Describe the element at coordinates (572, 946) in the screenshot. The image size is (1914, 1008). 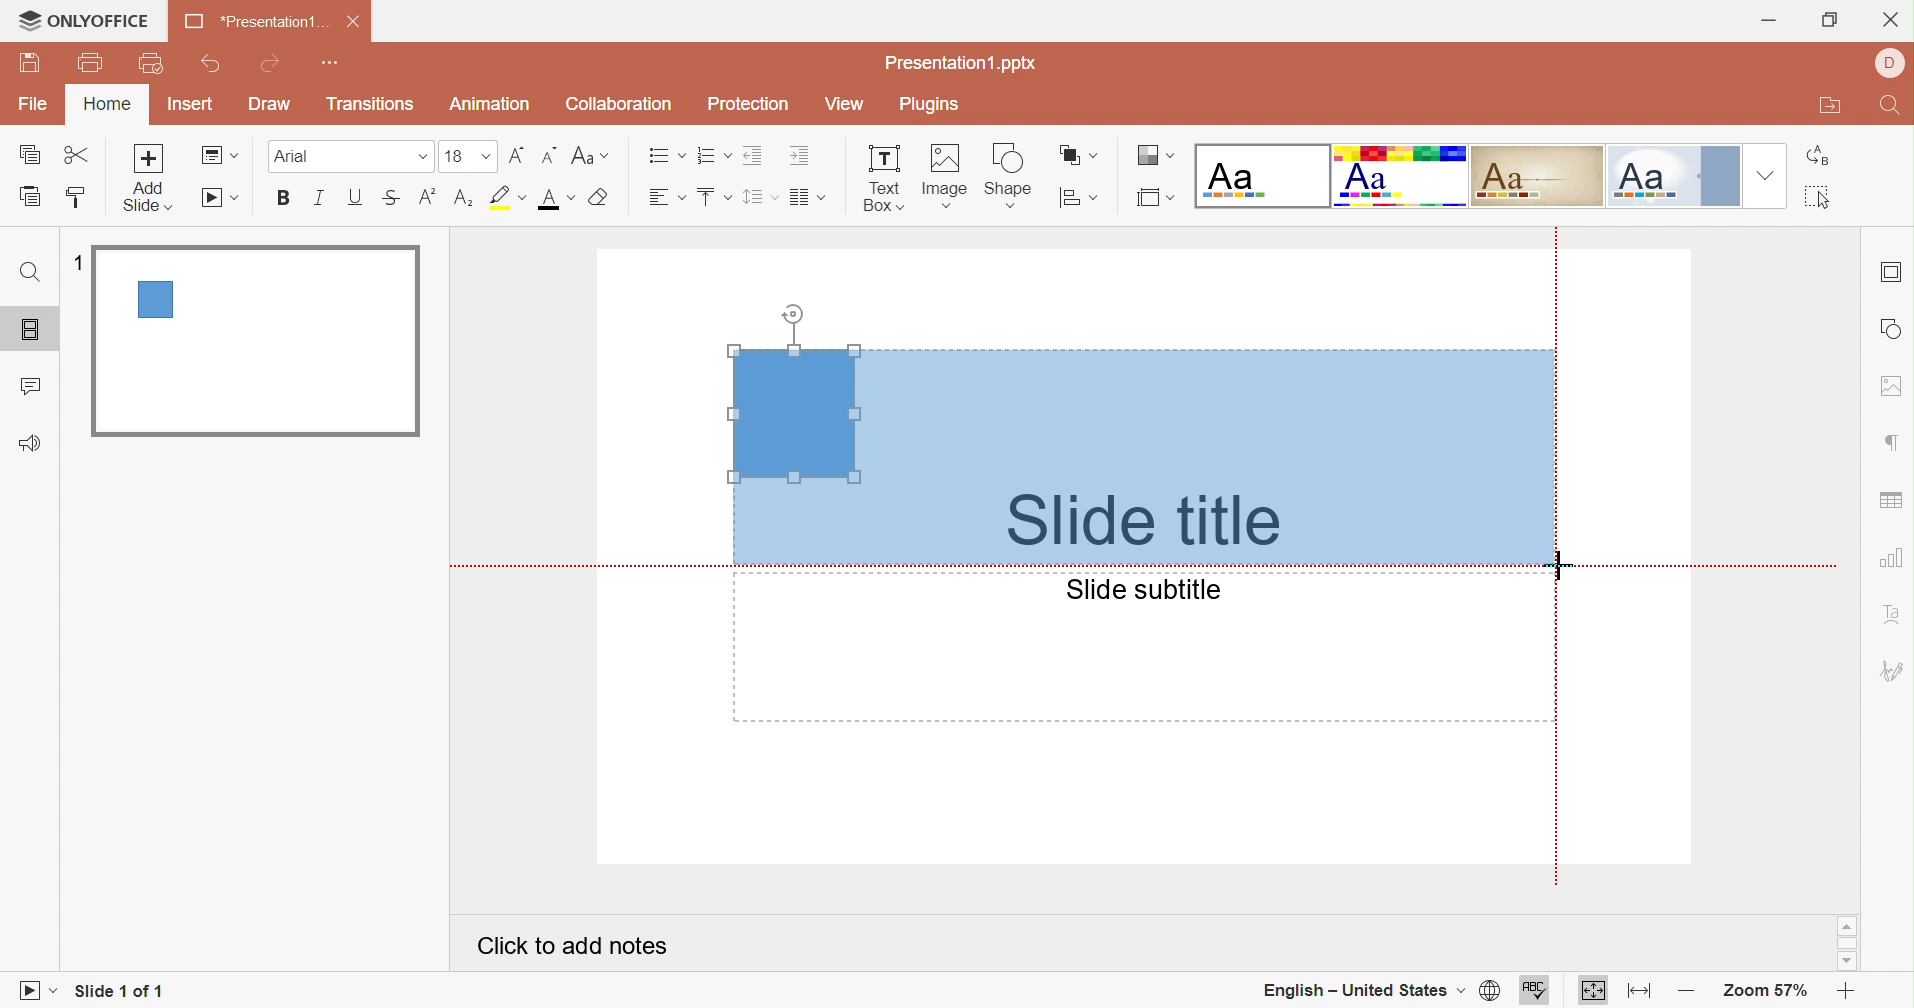
I see `Click to add notes` at that location.